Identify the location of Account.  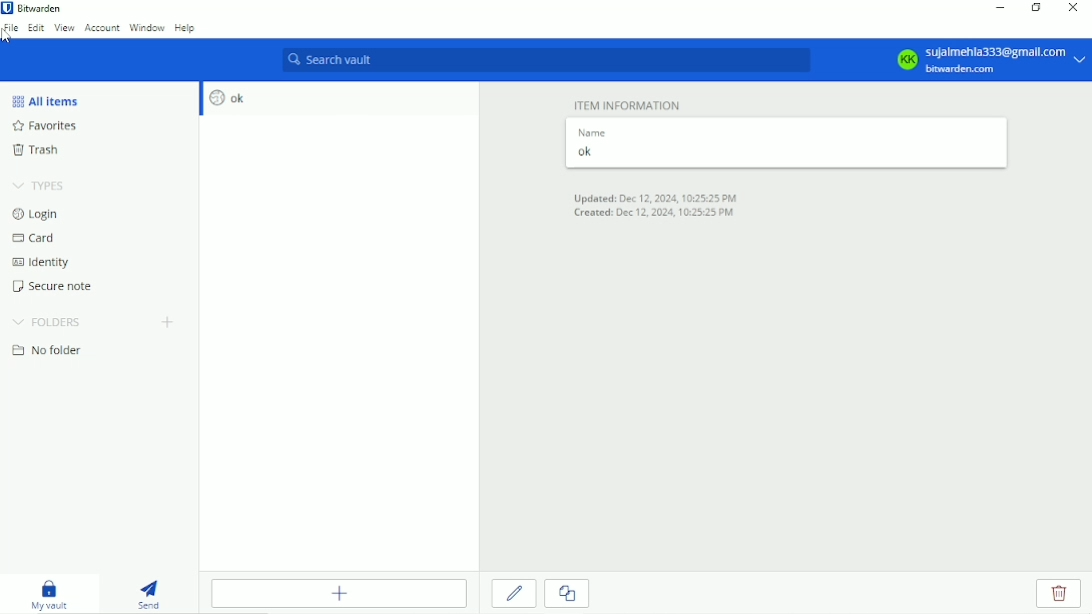
(102, 27).